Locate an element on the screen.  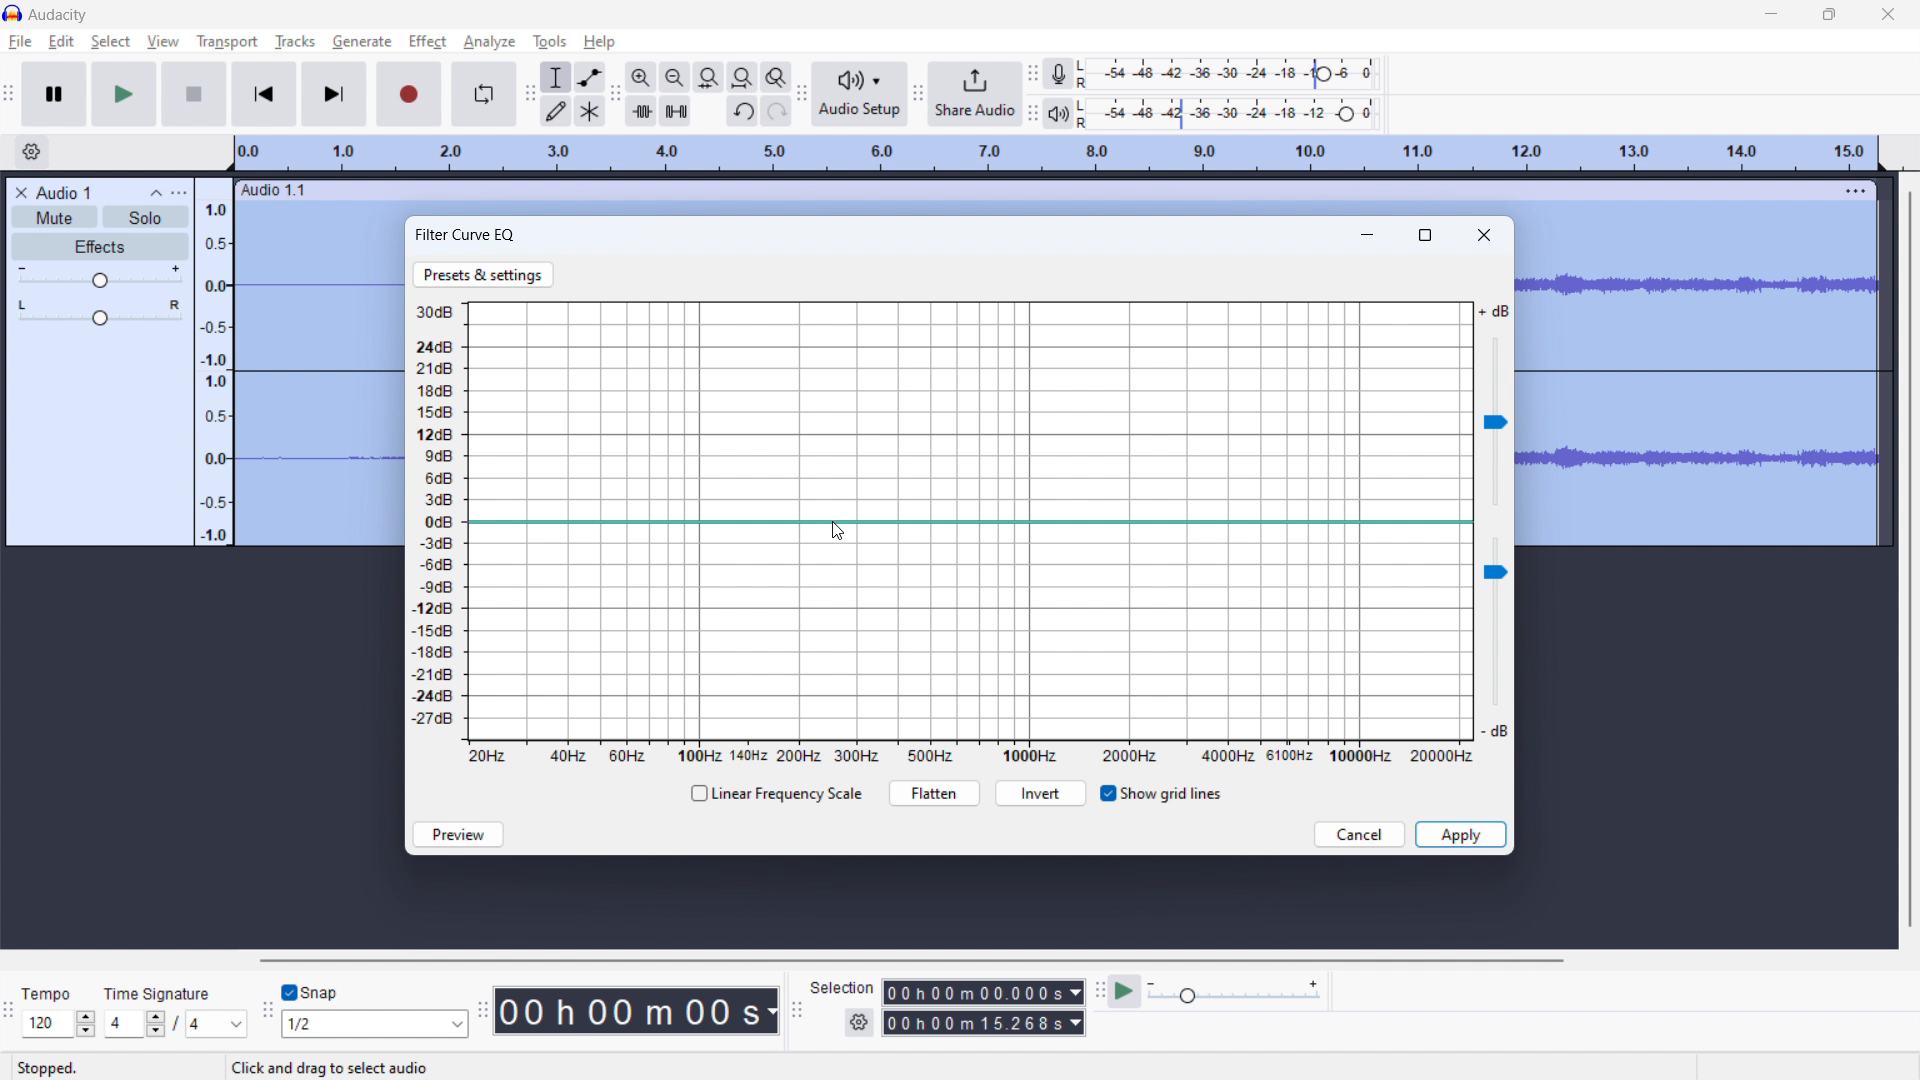
invert is located at coordinates (1041, 794).